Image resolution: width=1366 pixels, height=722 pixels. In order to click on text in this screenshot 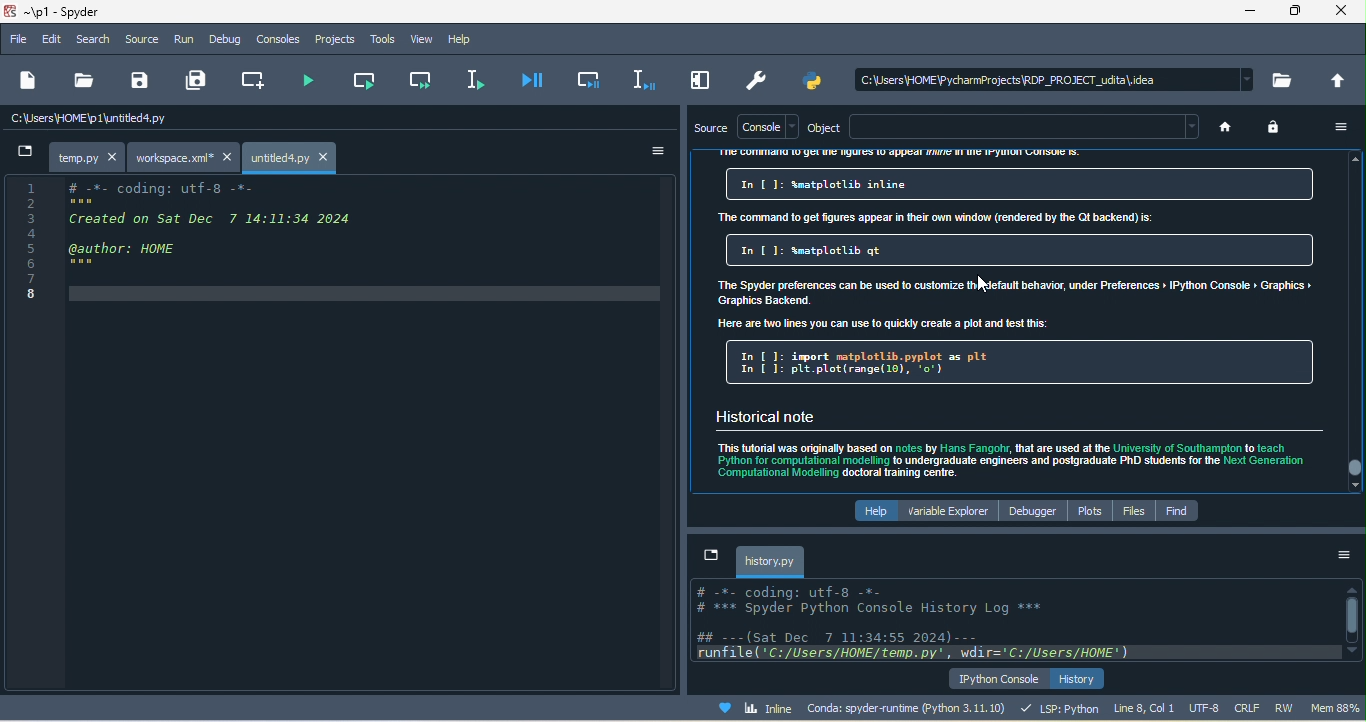, I will do `click(1004, 622)`.